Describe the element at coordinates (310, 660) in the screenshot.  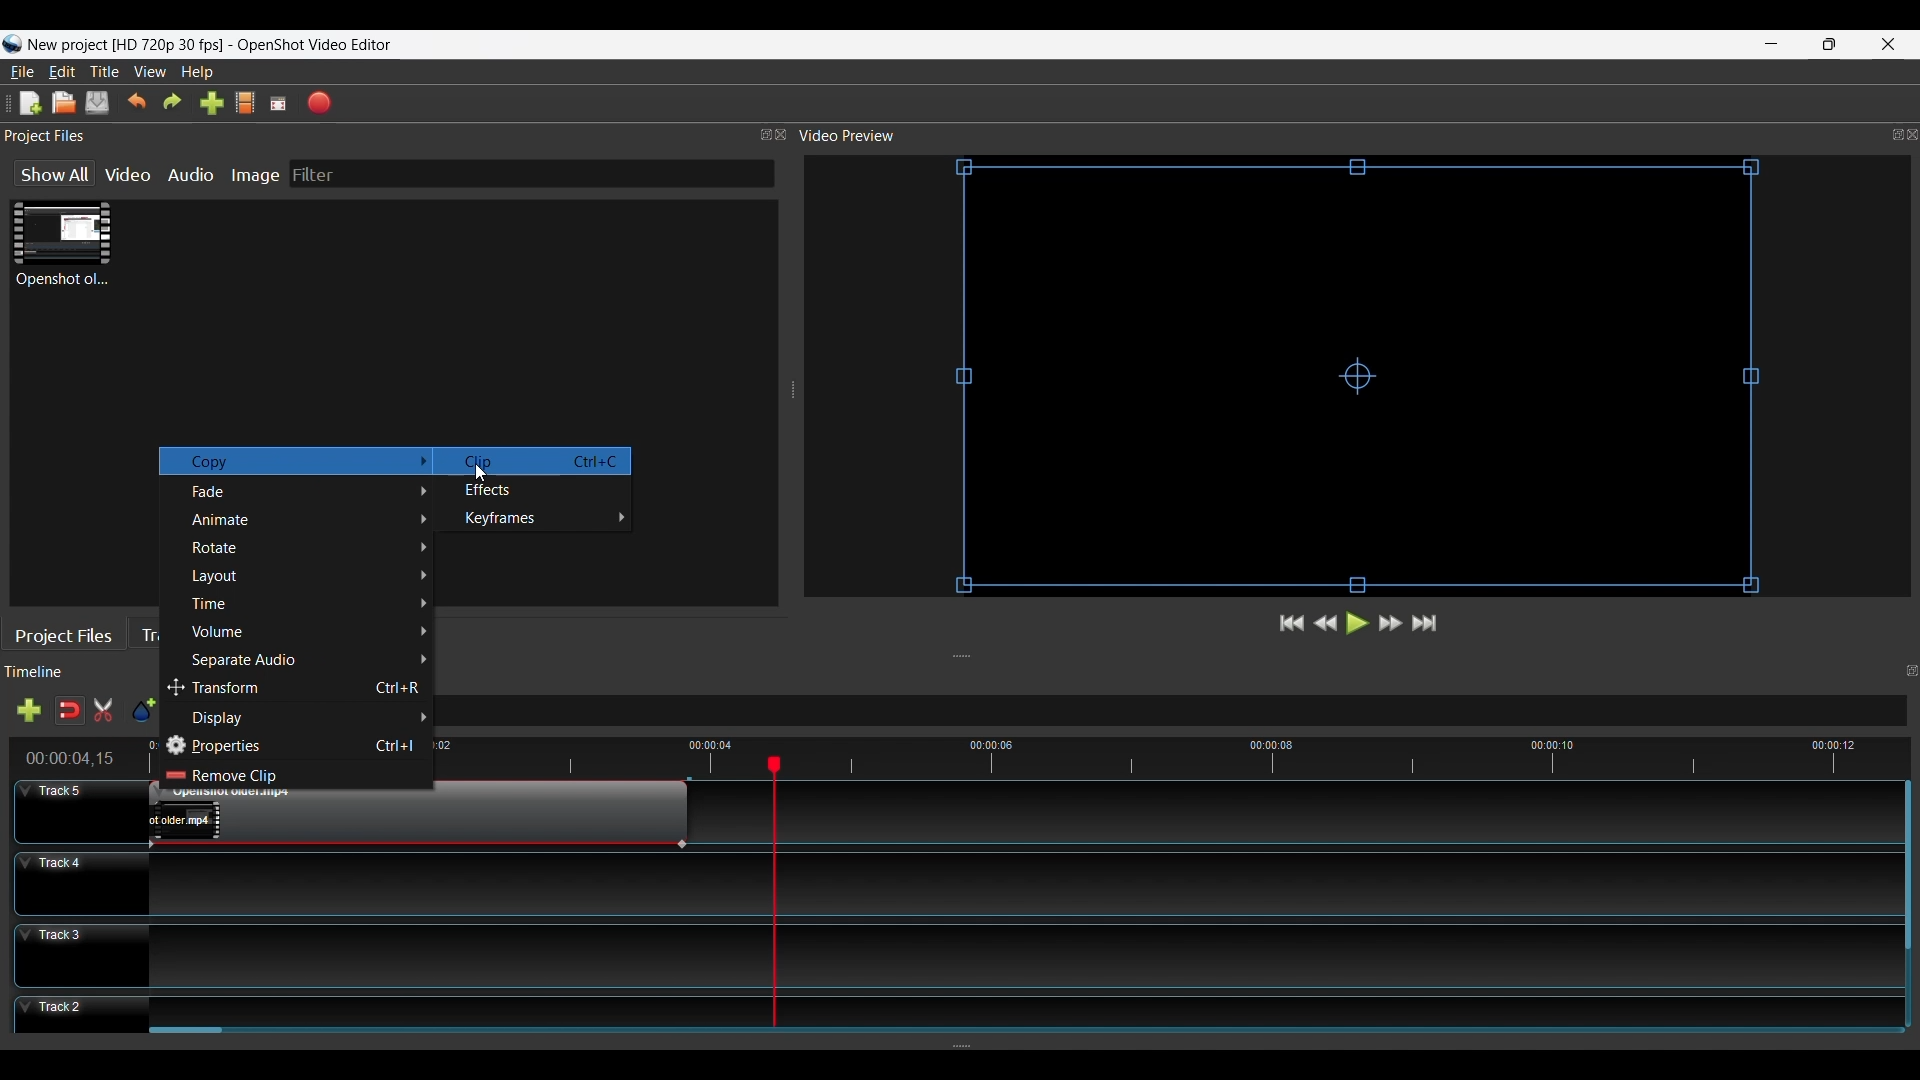
I see `Separate Audio` at that location.